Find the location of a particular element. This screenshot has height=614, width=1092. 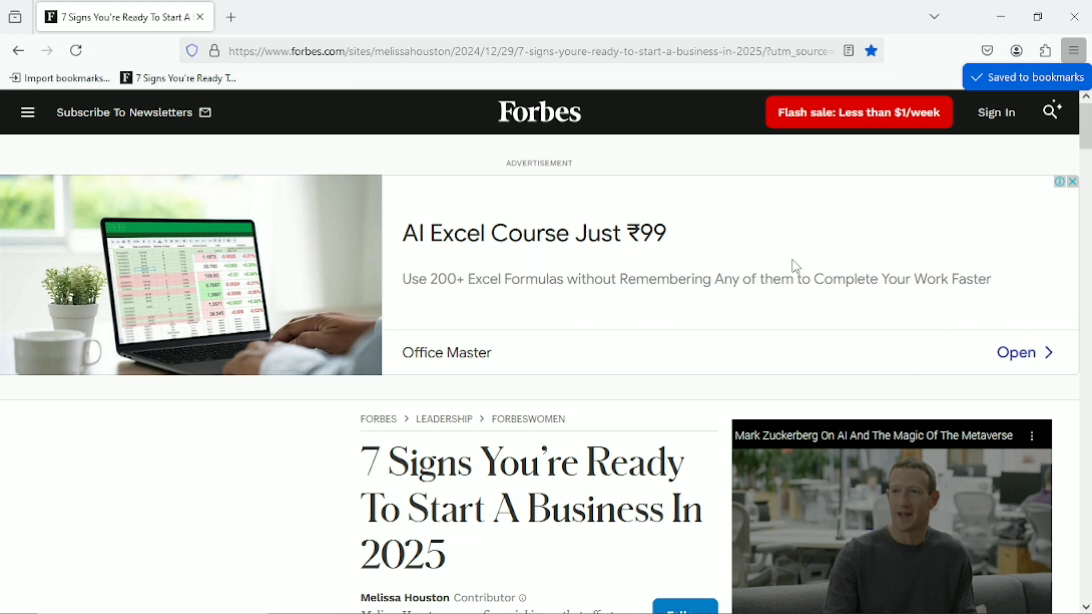

view recent browsing is located at coordinates (15, 16).